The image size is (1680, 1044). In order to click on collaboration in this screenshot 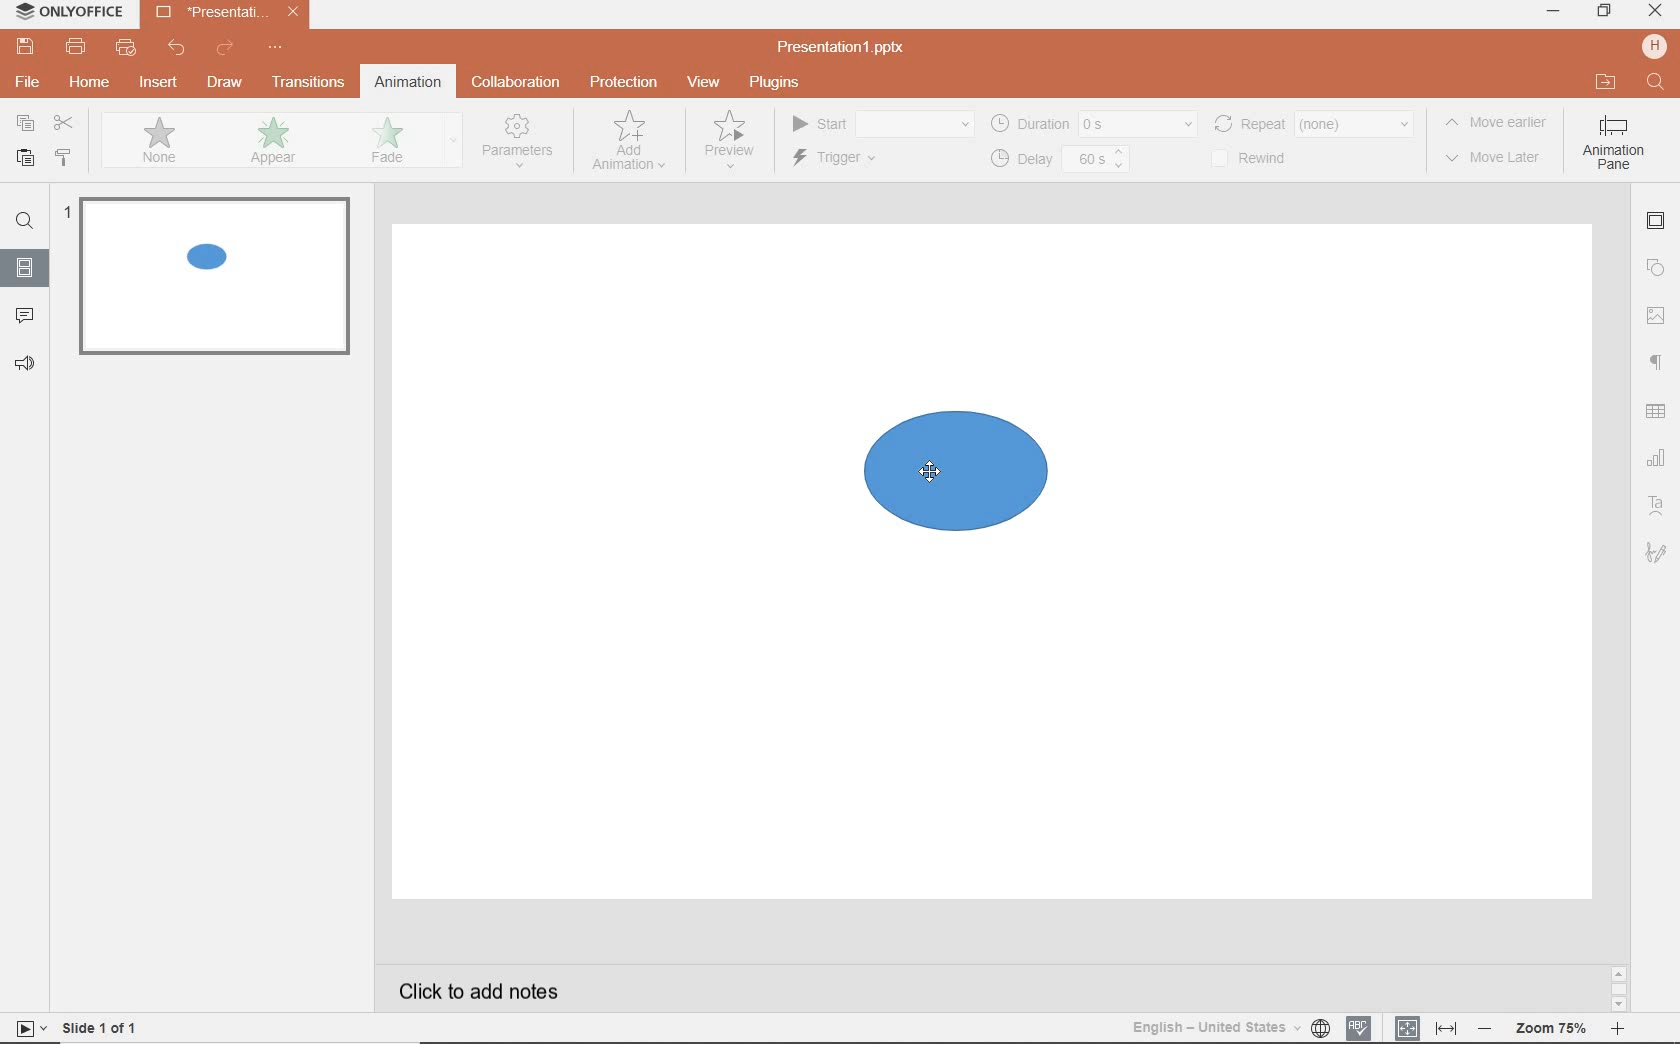, I will do `click(518, 83)`.